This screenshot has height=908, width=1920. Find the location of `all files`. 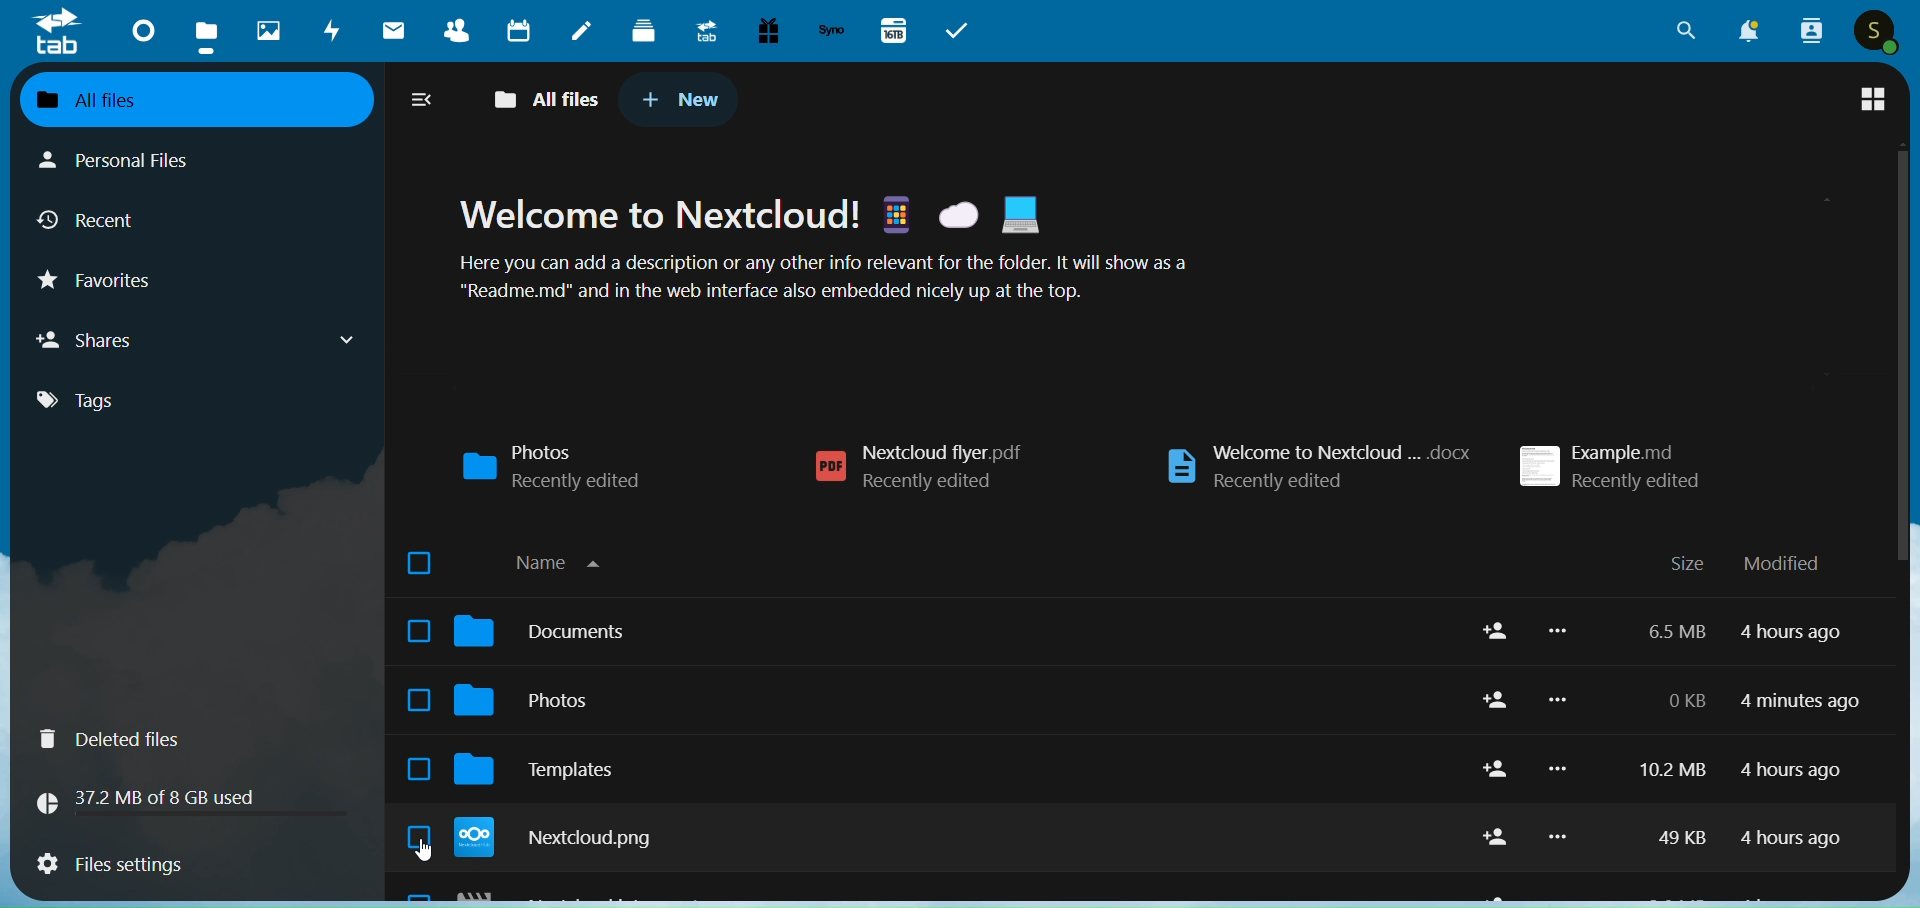

all files is located at coordinates (542, 99).